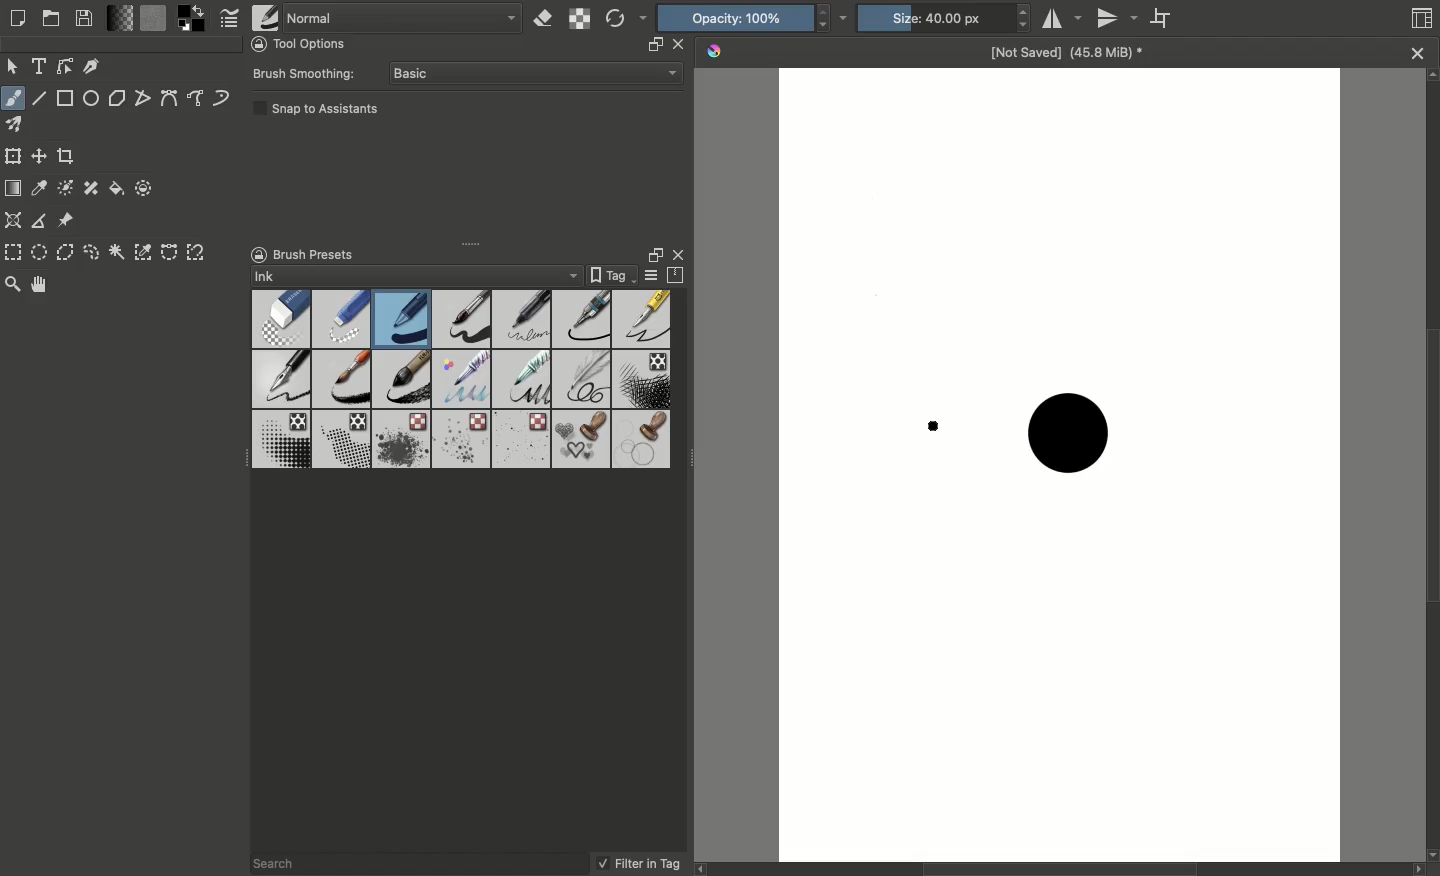 This screenshot has width=1440, height=876. Describe the element at coordinates (652, 277) in the screenshot. I see `Display settings` at that location.